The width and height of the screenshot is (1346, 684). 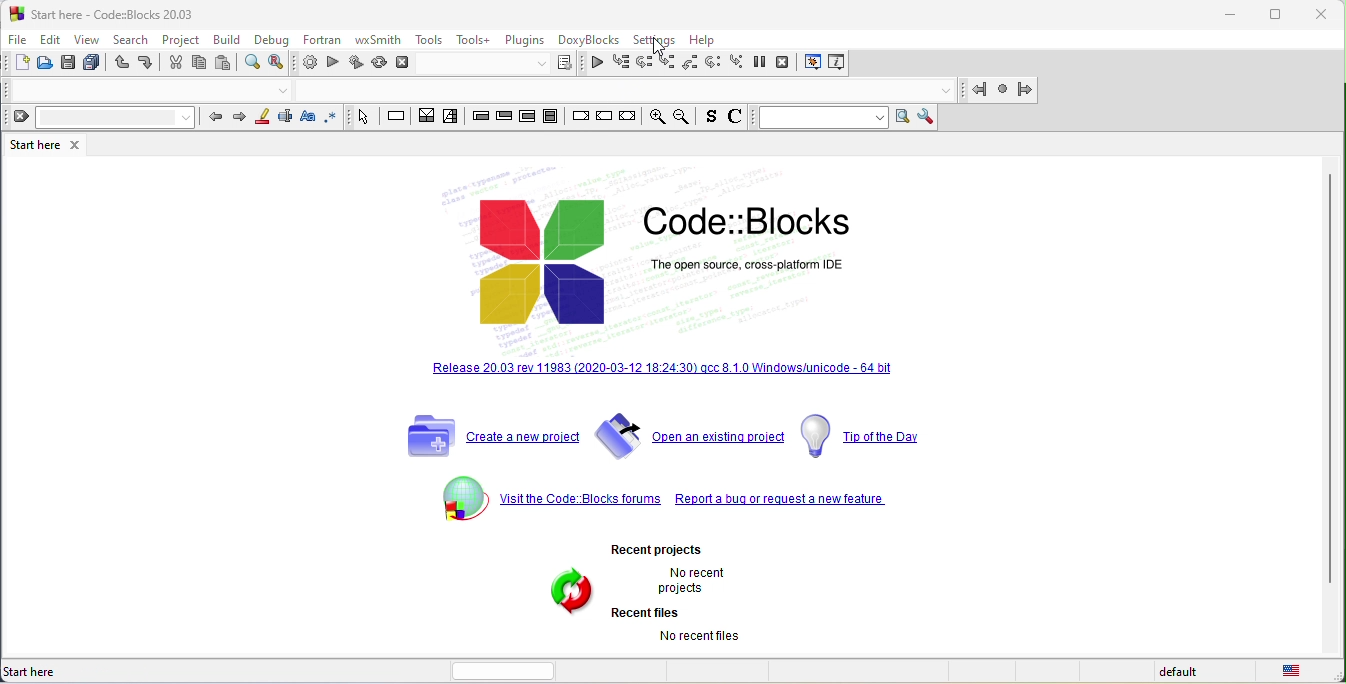 What do you see at coordinates (488, 435) in the screenshot?
I see `create a new project` at bounding box center [488, 435].